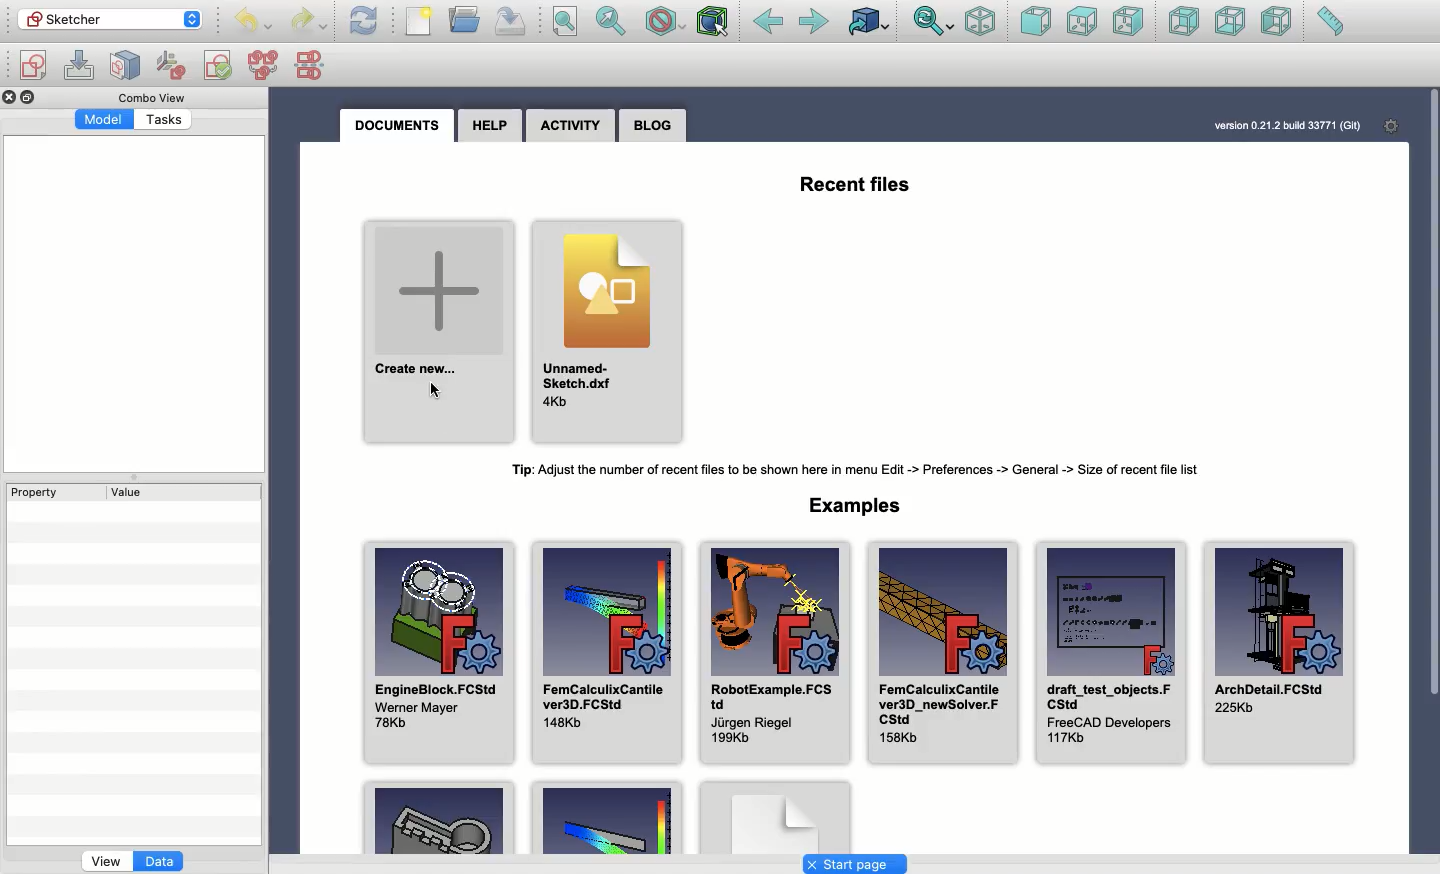  I want to click on Isometric, so click(979, 22).